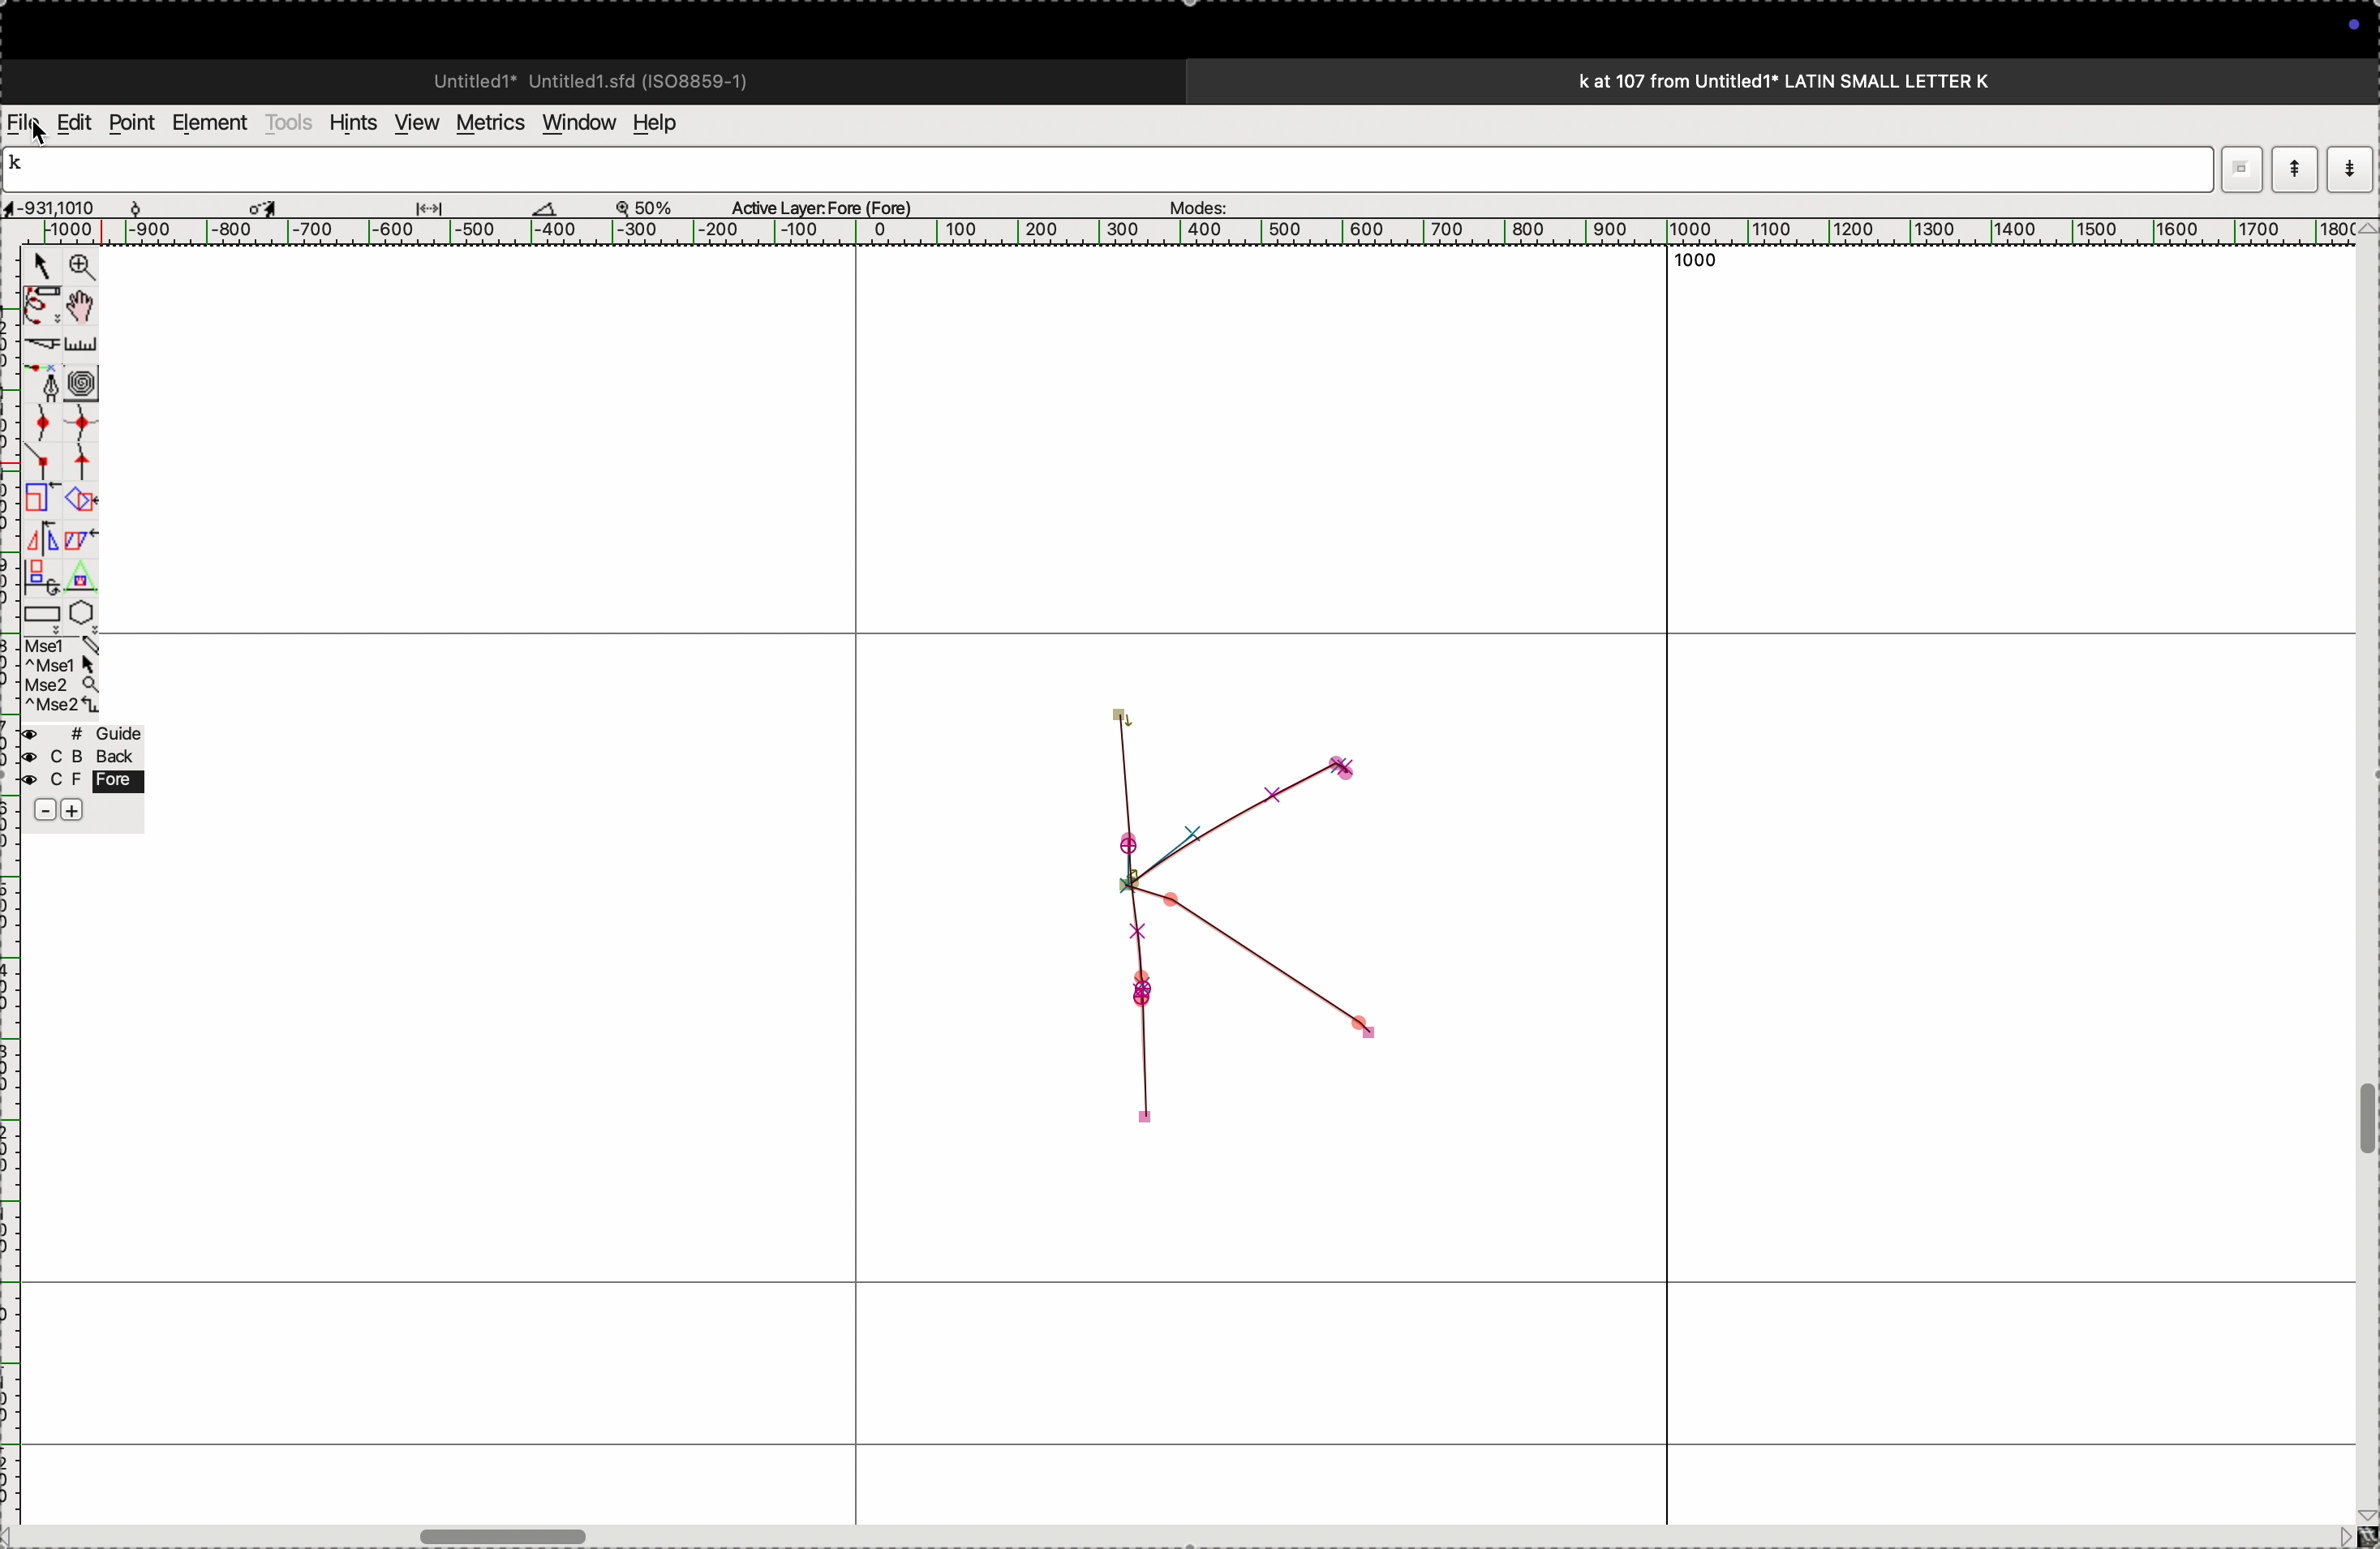  I want to click on mirror, so click(41, 555).